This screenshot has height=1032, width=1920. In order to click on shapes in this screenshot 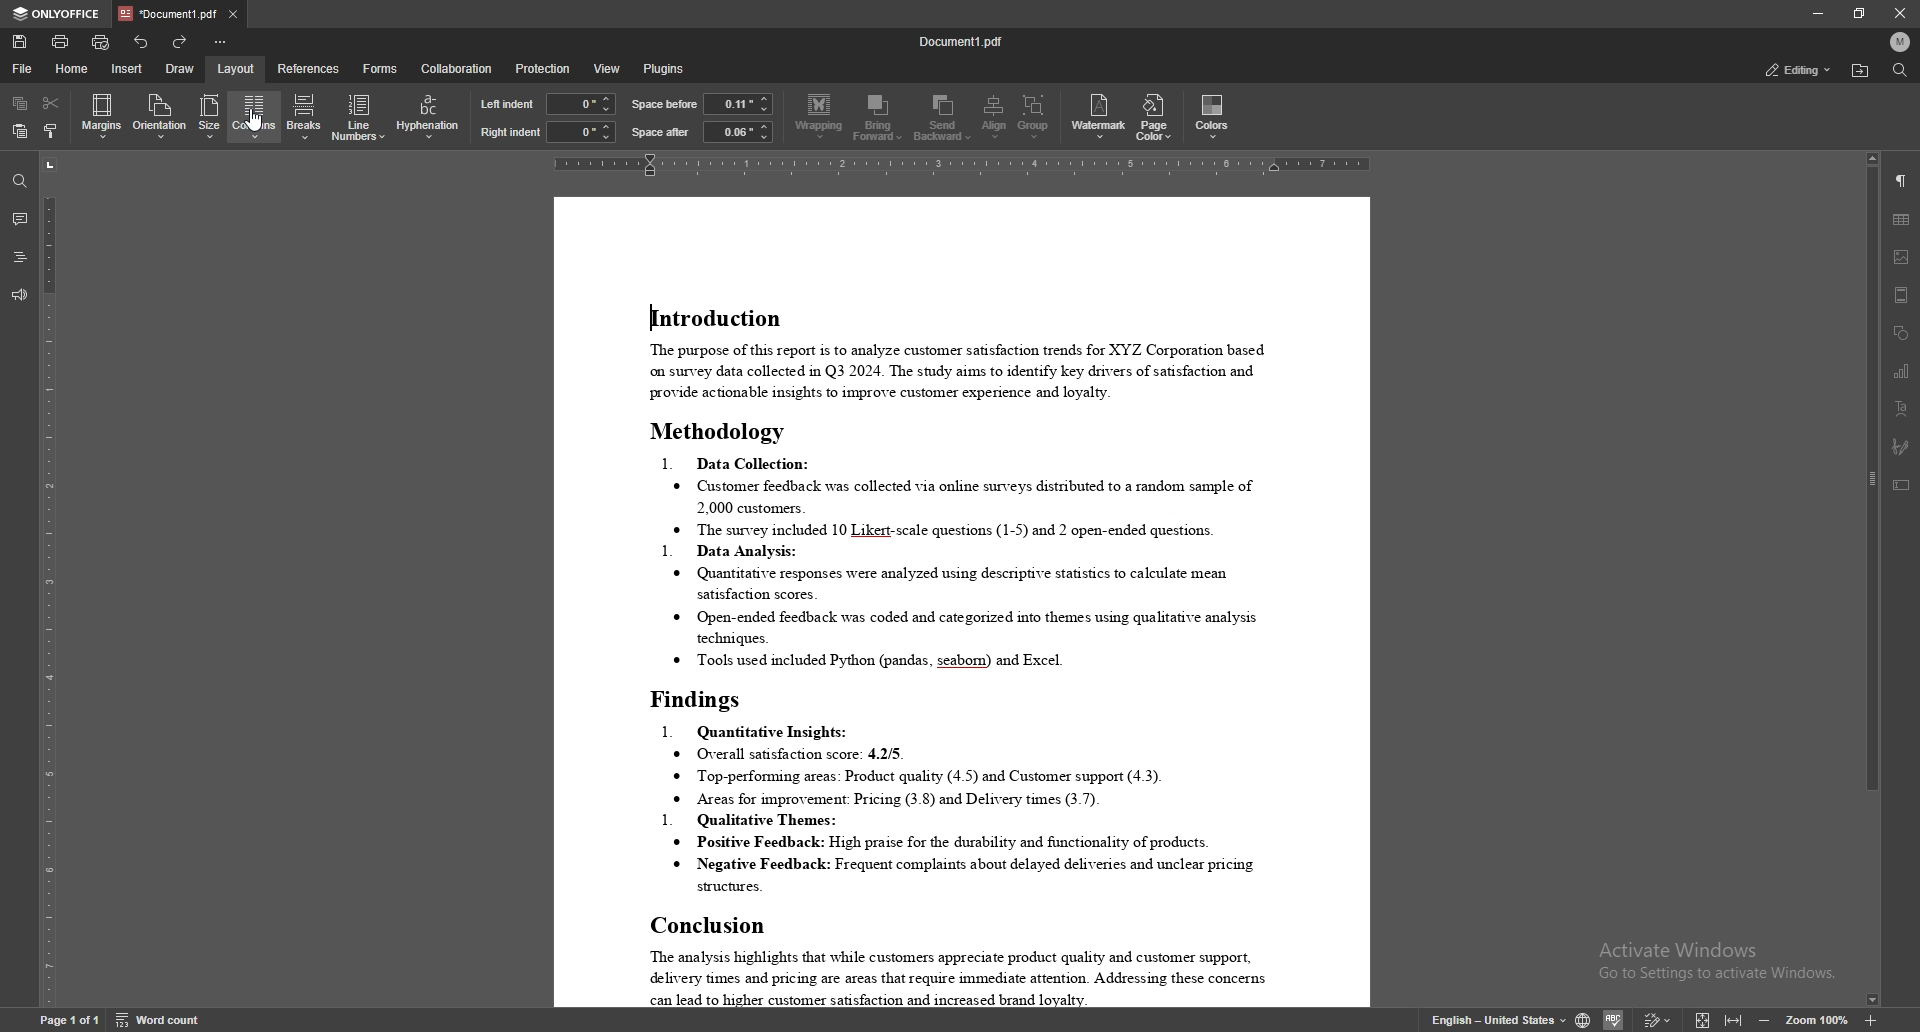, I will do `click(1902, 333)`.